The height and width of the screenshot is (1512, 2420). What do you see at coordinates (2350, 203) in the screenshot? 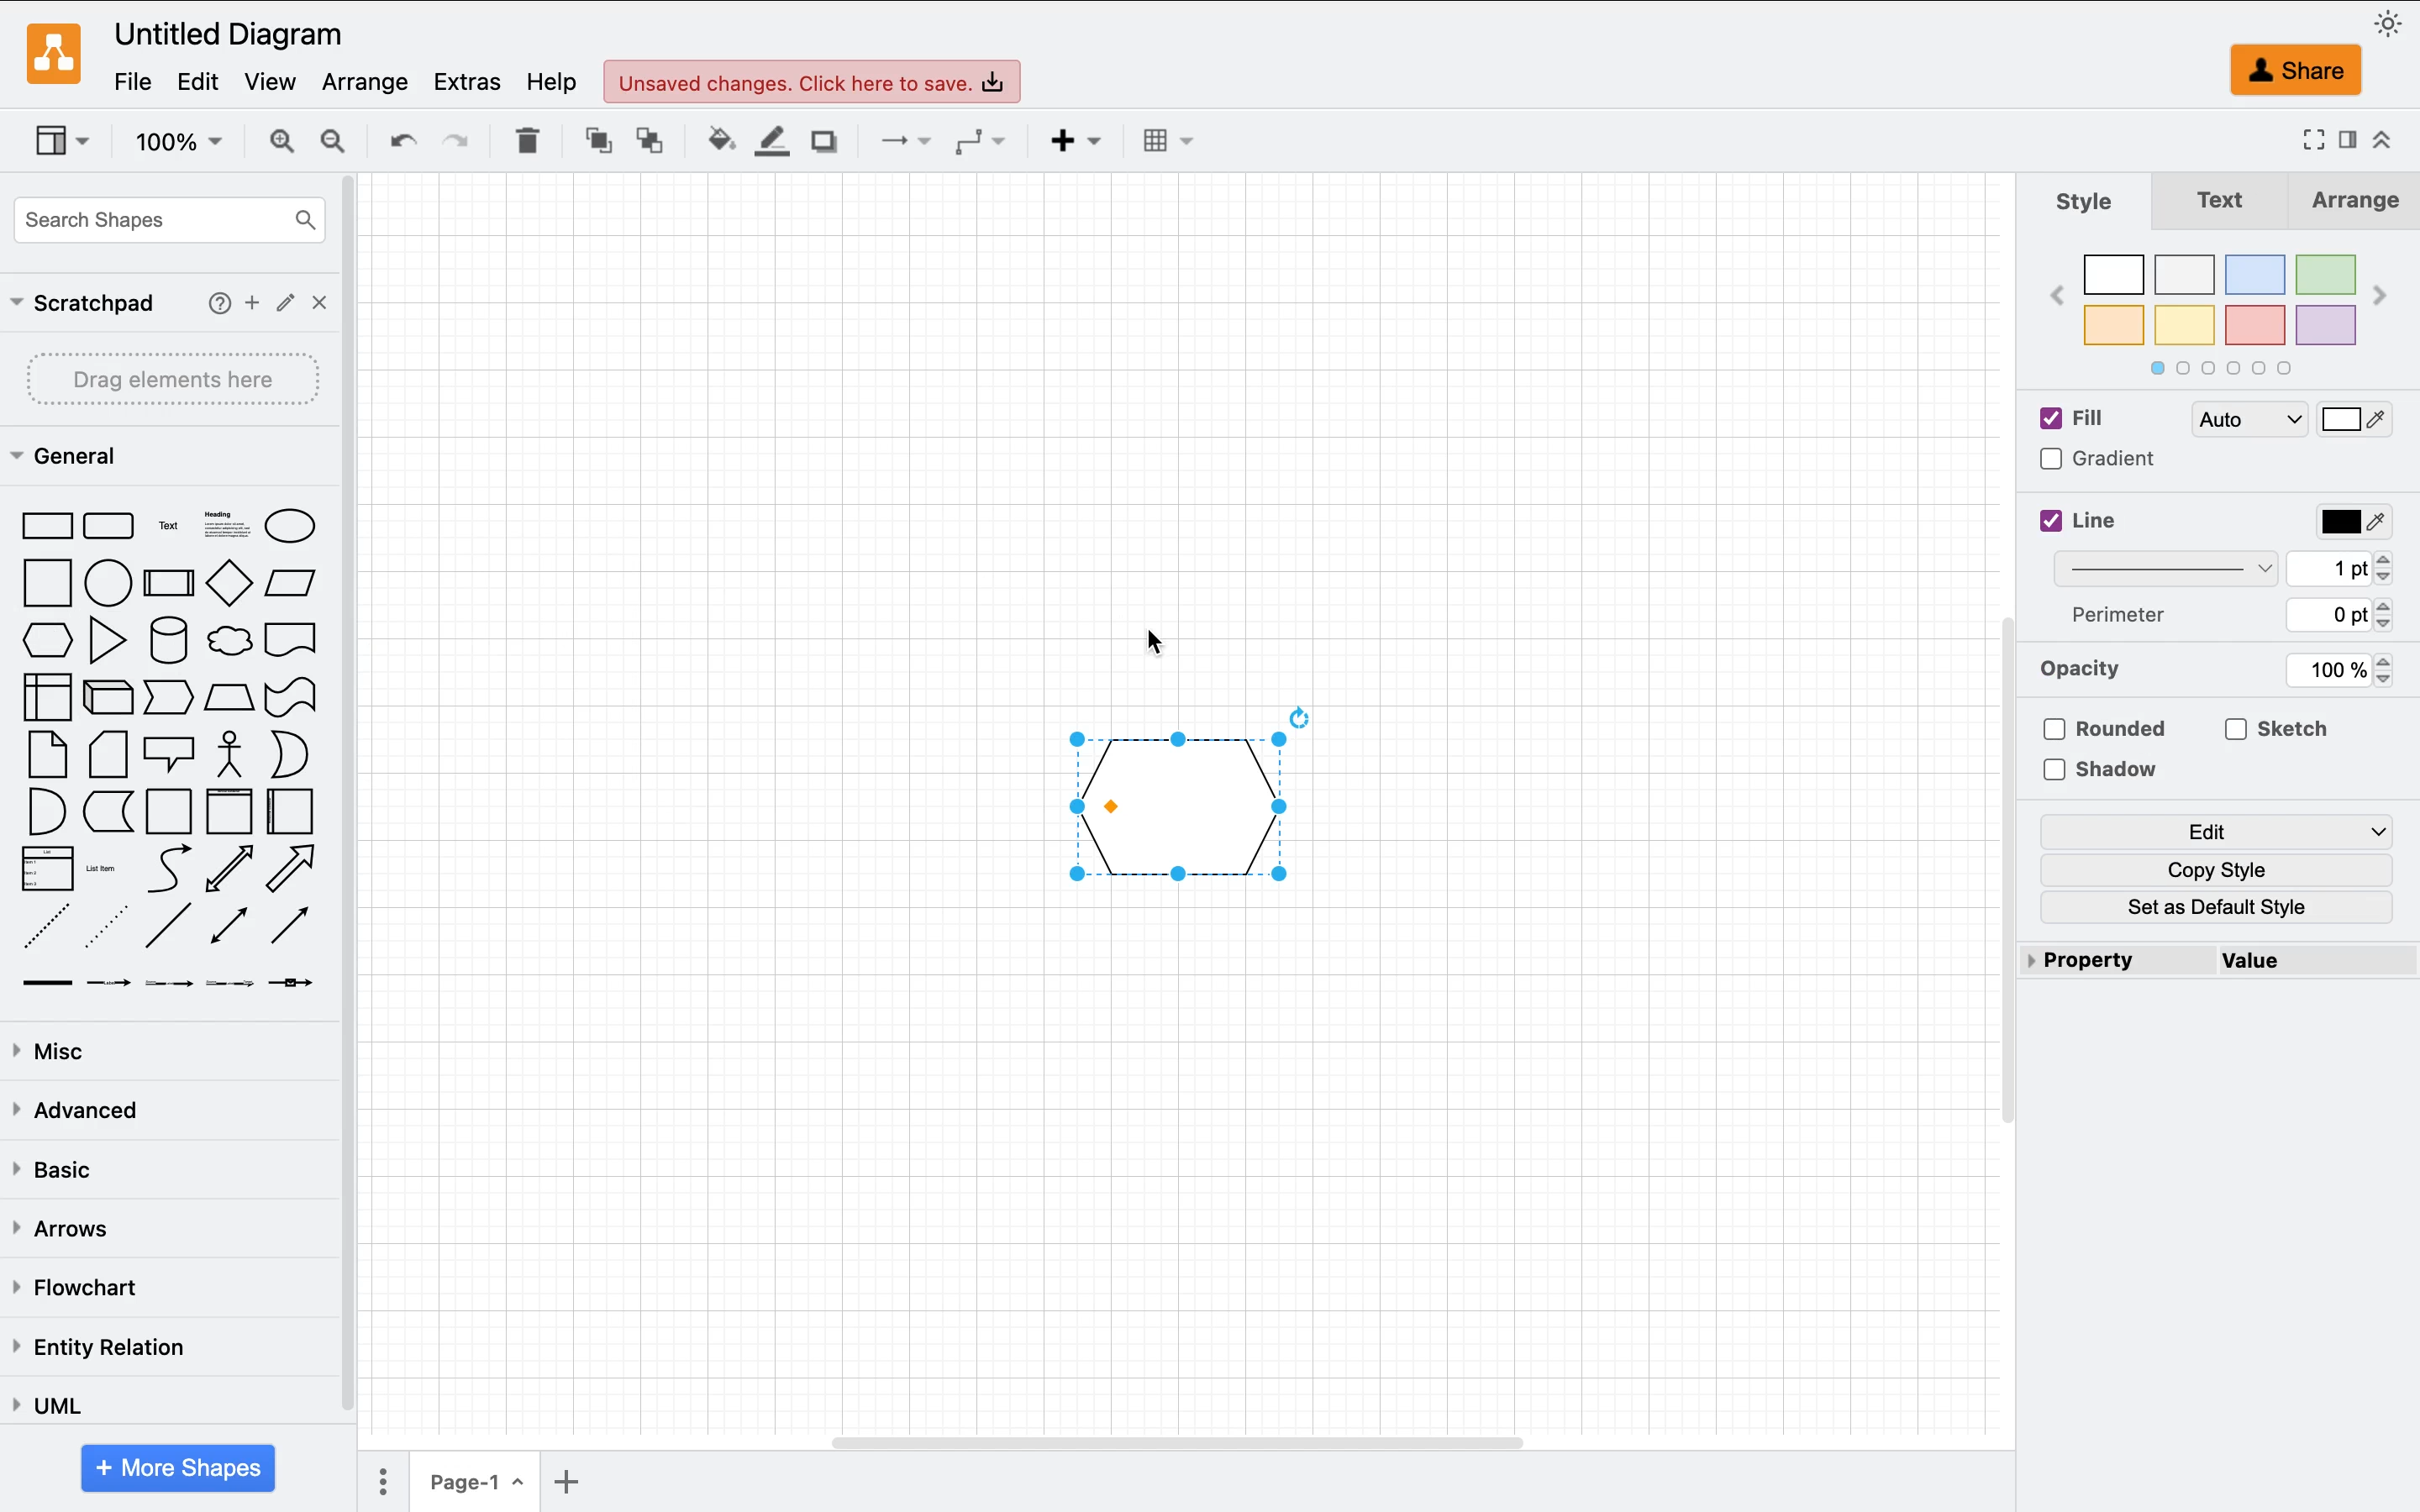
I see `Arrange` at bounding box center [2350, 203].